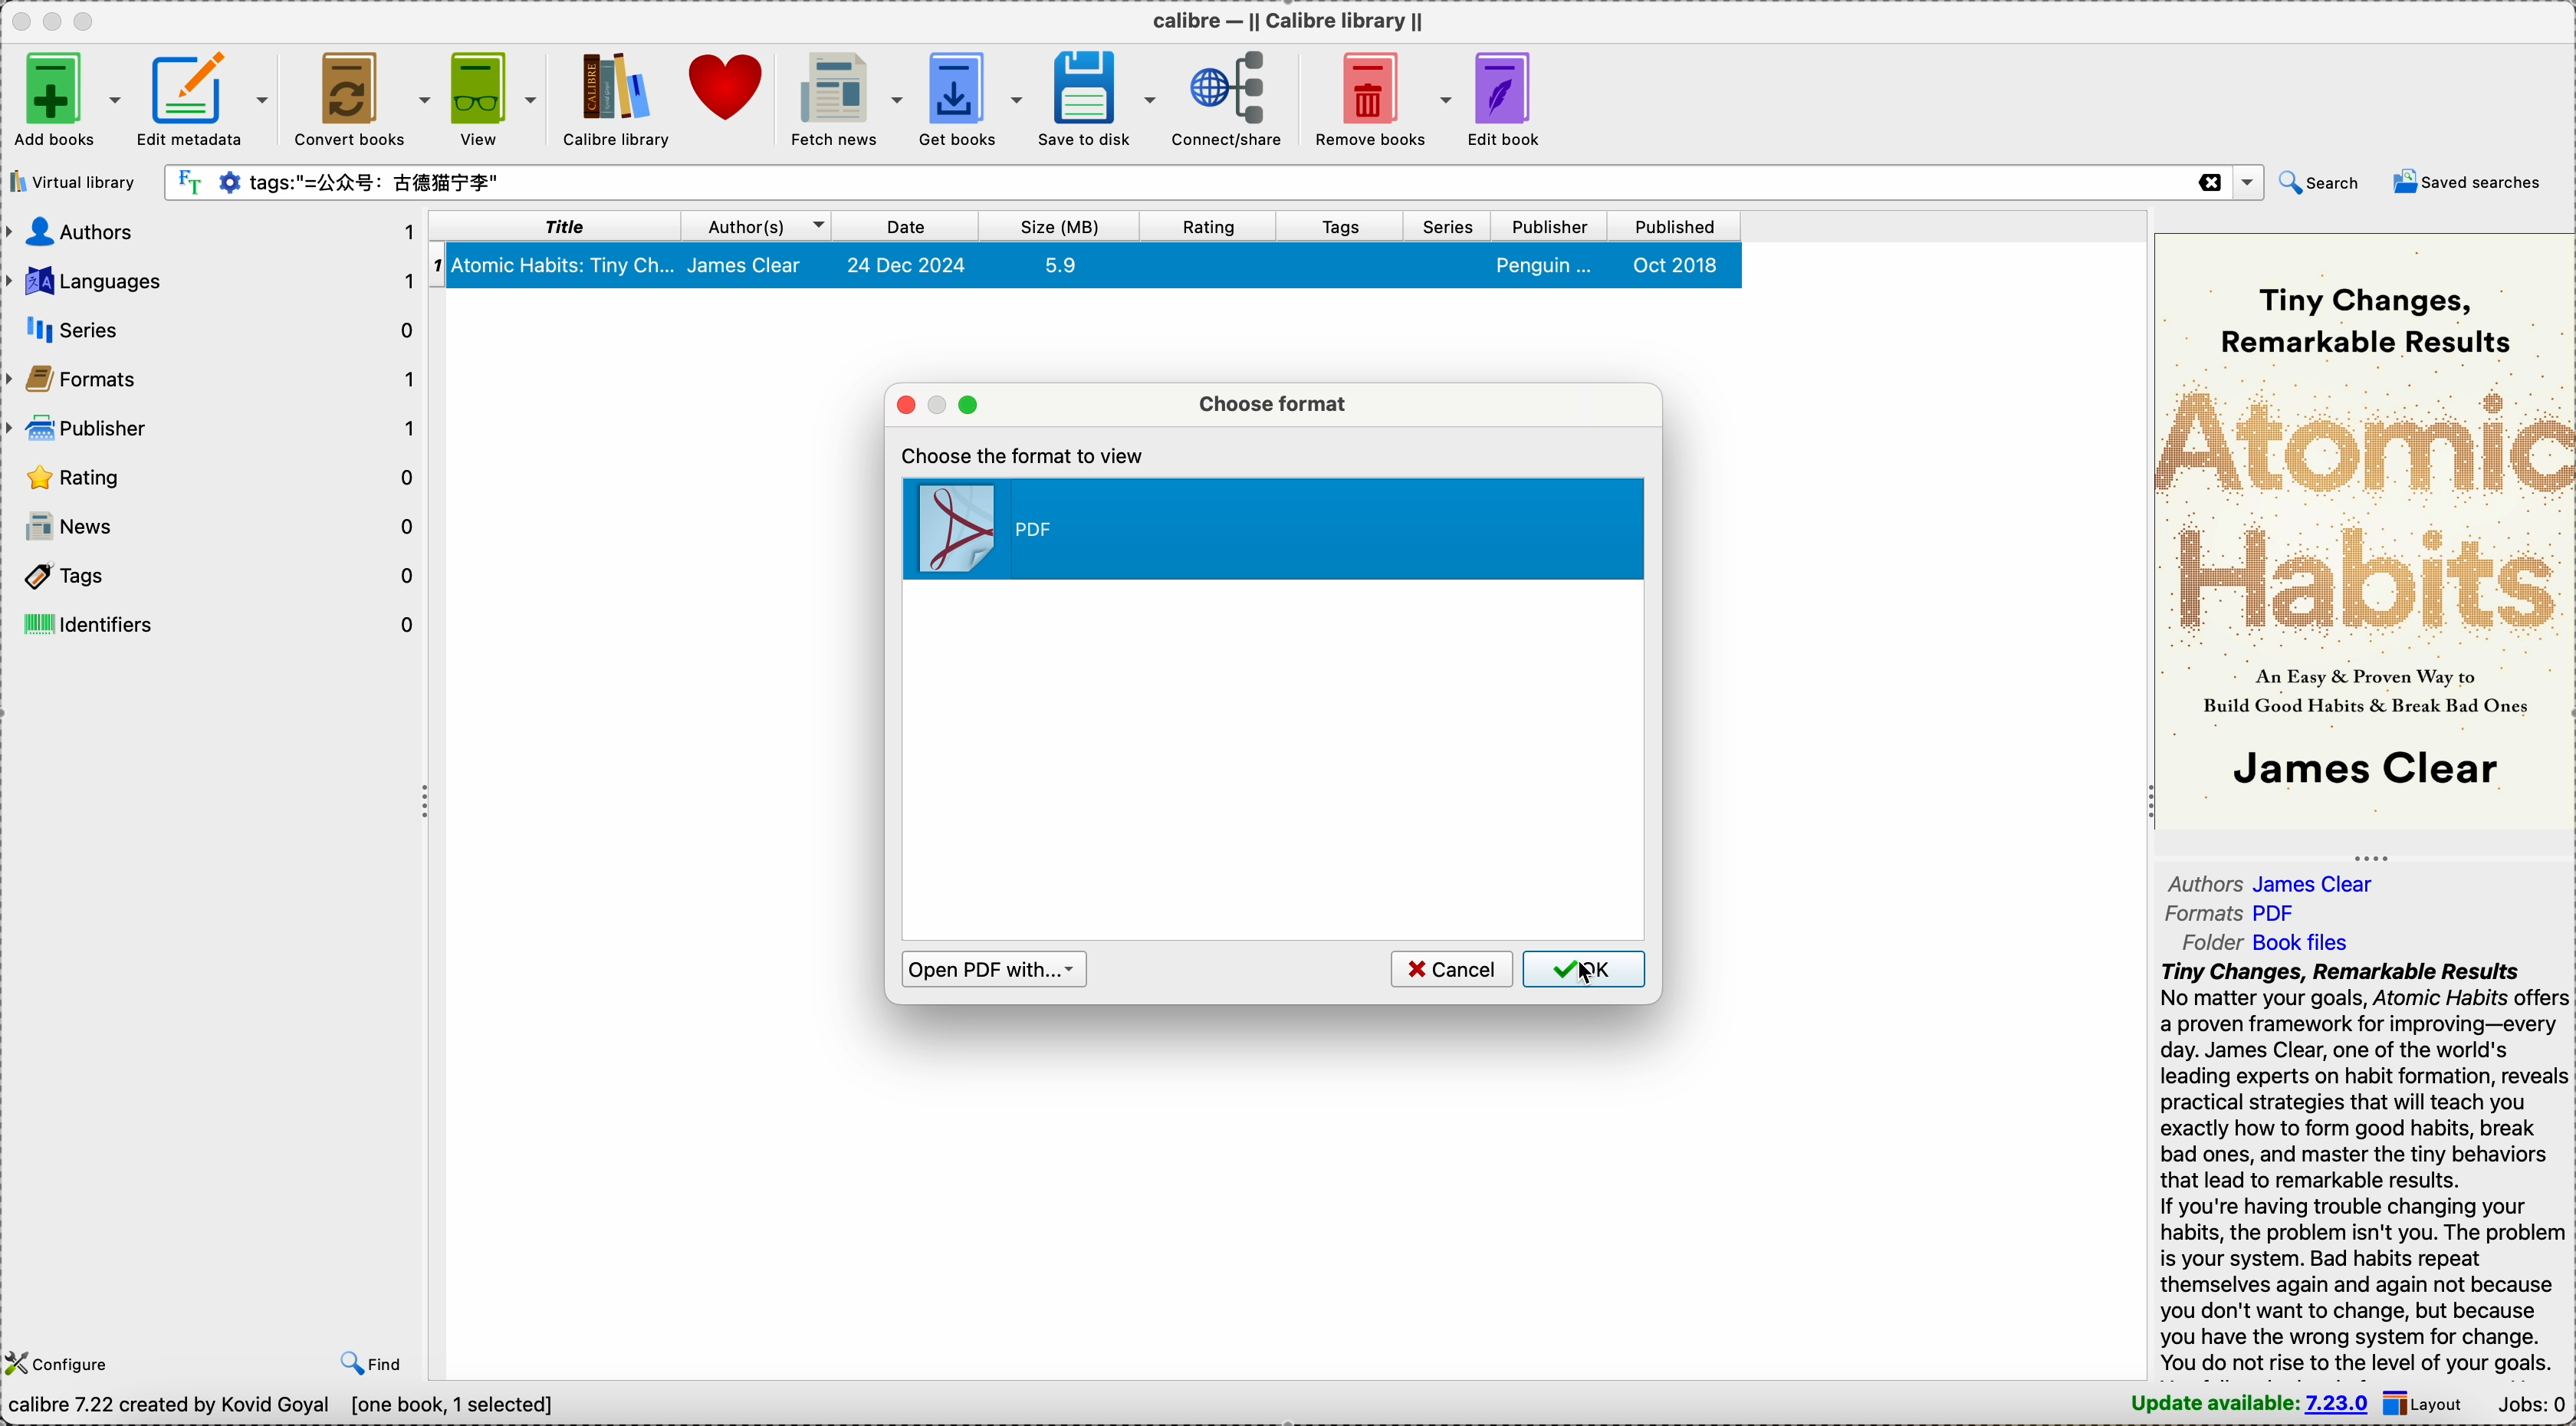 The height and width of the screenshot is (1426, 2576). Describe the element at coordinates (1451, 225) in the screenshot. I see `series` at that location.